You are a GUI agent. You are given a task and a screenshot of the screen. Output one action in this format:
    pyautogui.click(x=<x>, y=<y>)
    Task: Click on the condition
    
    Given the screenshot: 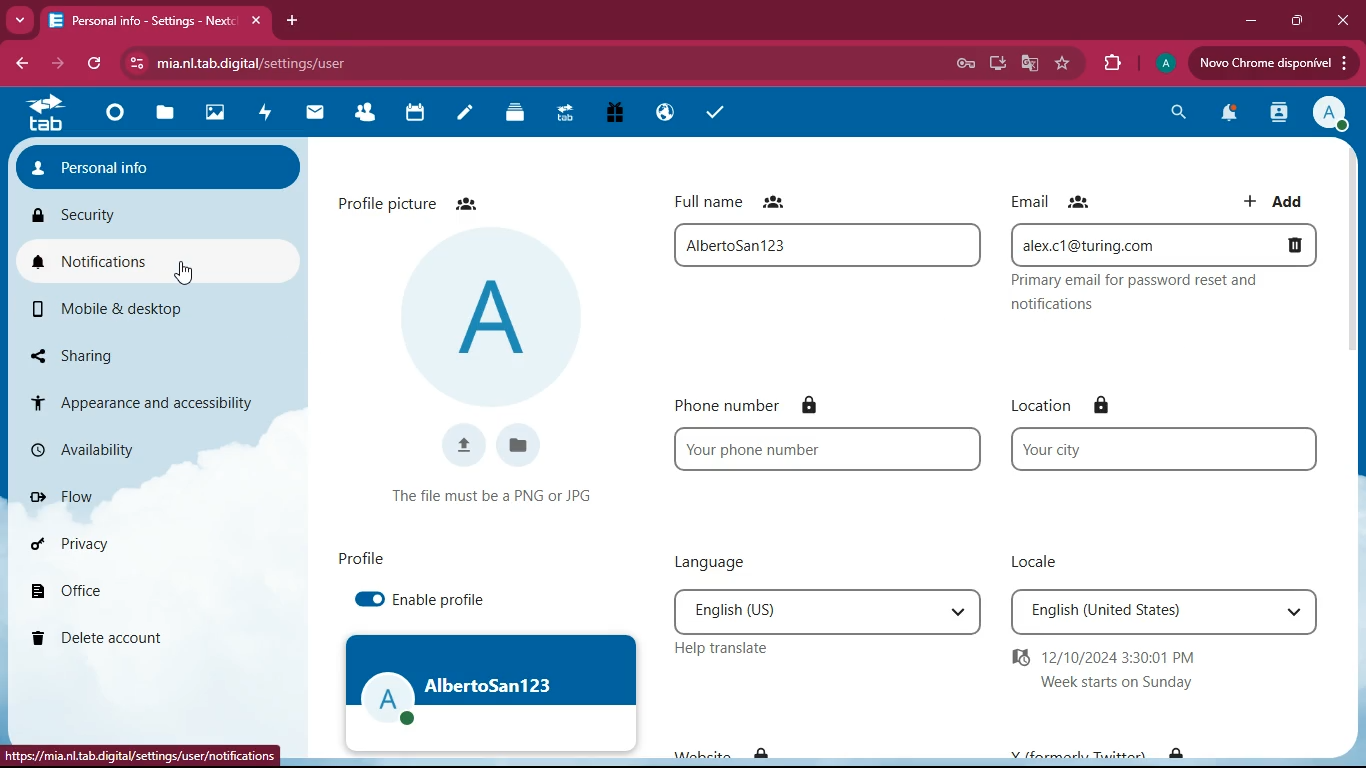 What is the action you would take?
    pyautogui.click(x=501, y=498)
    